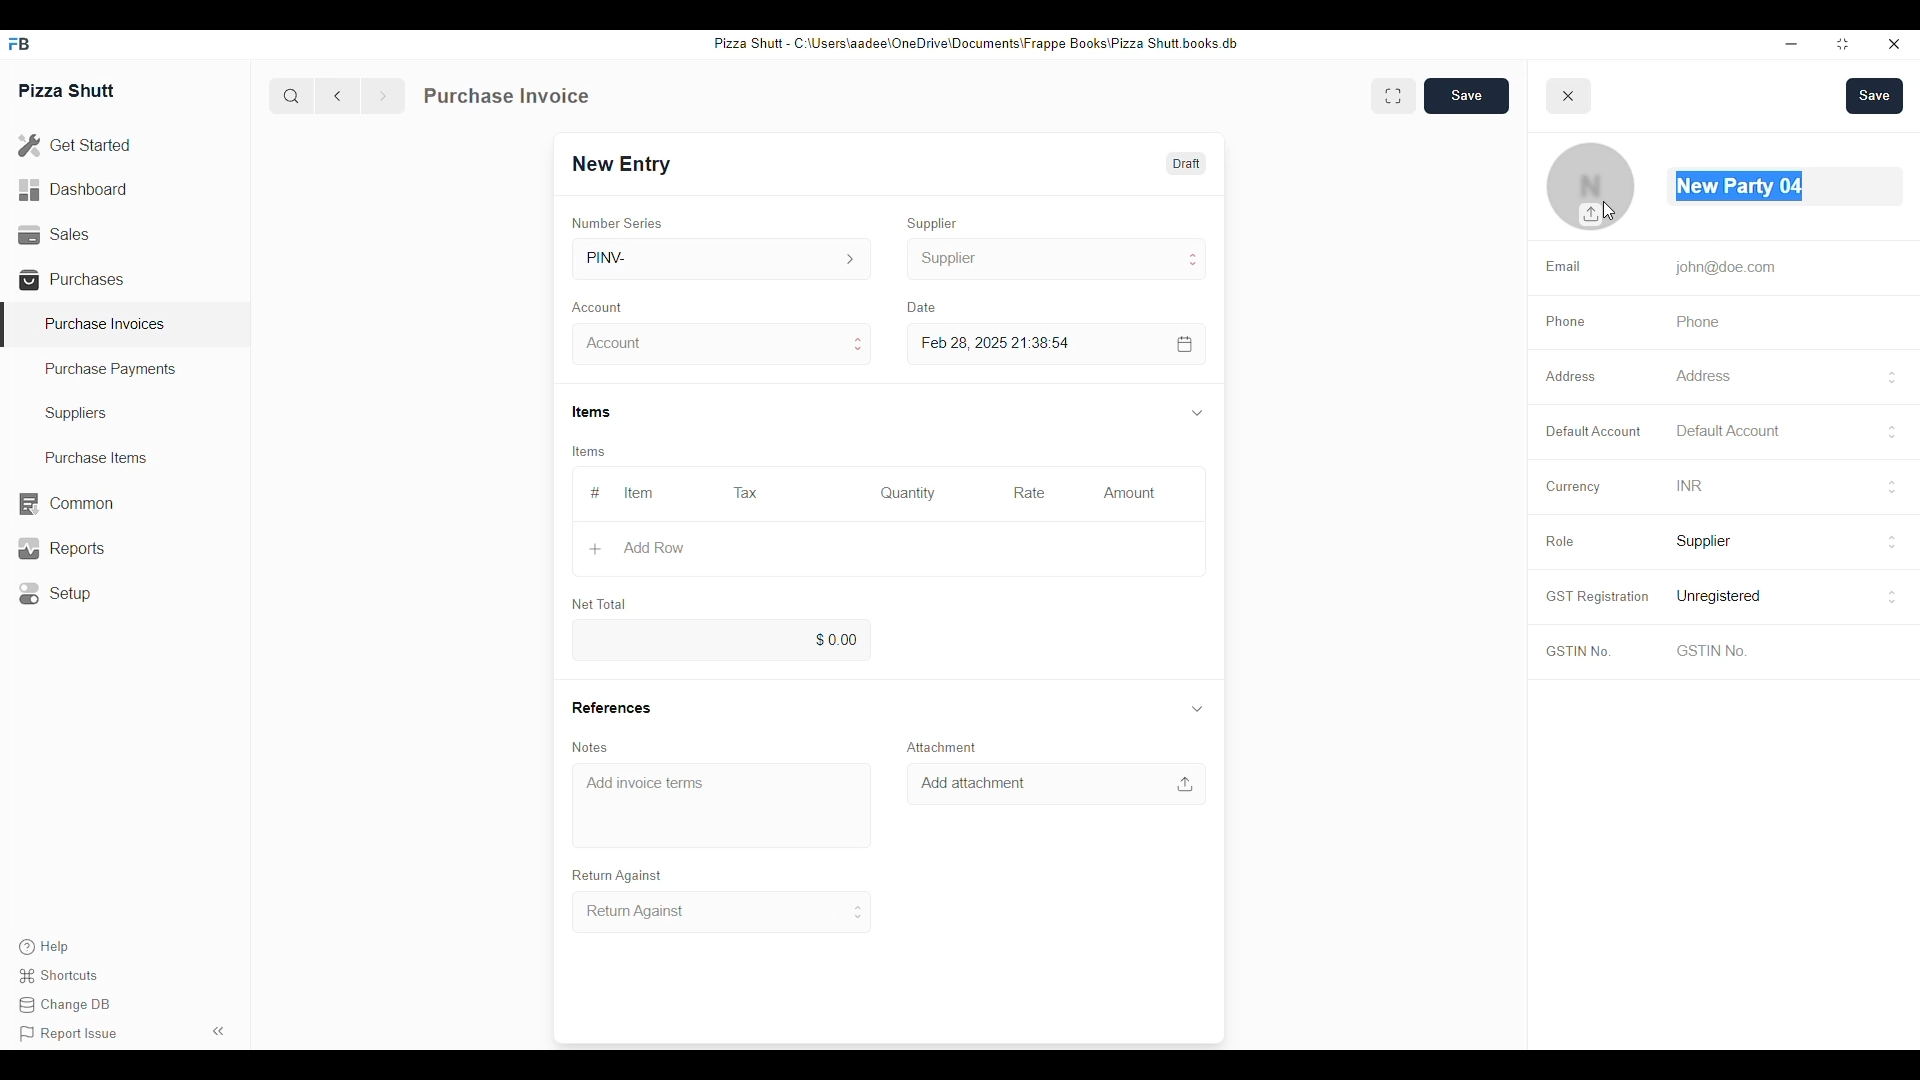 The width and height of the screenshot is (1920, 1080). Describe the element at coordinates (1591, 186) in the screenshot. I see `Profile photo` at that location.